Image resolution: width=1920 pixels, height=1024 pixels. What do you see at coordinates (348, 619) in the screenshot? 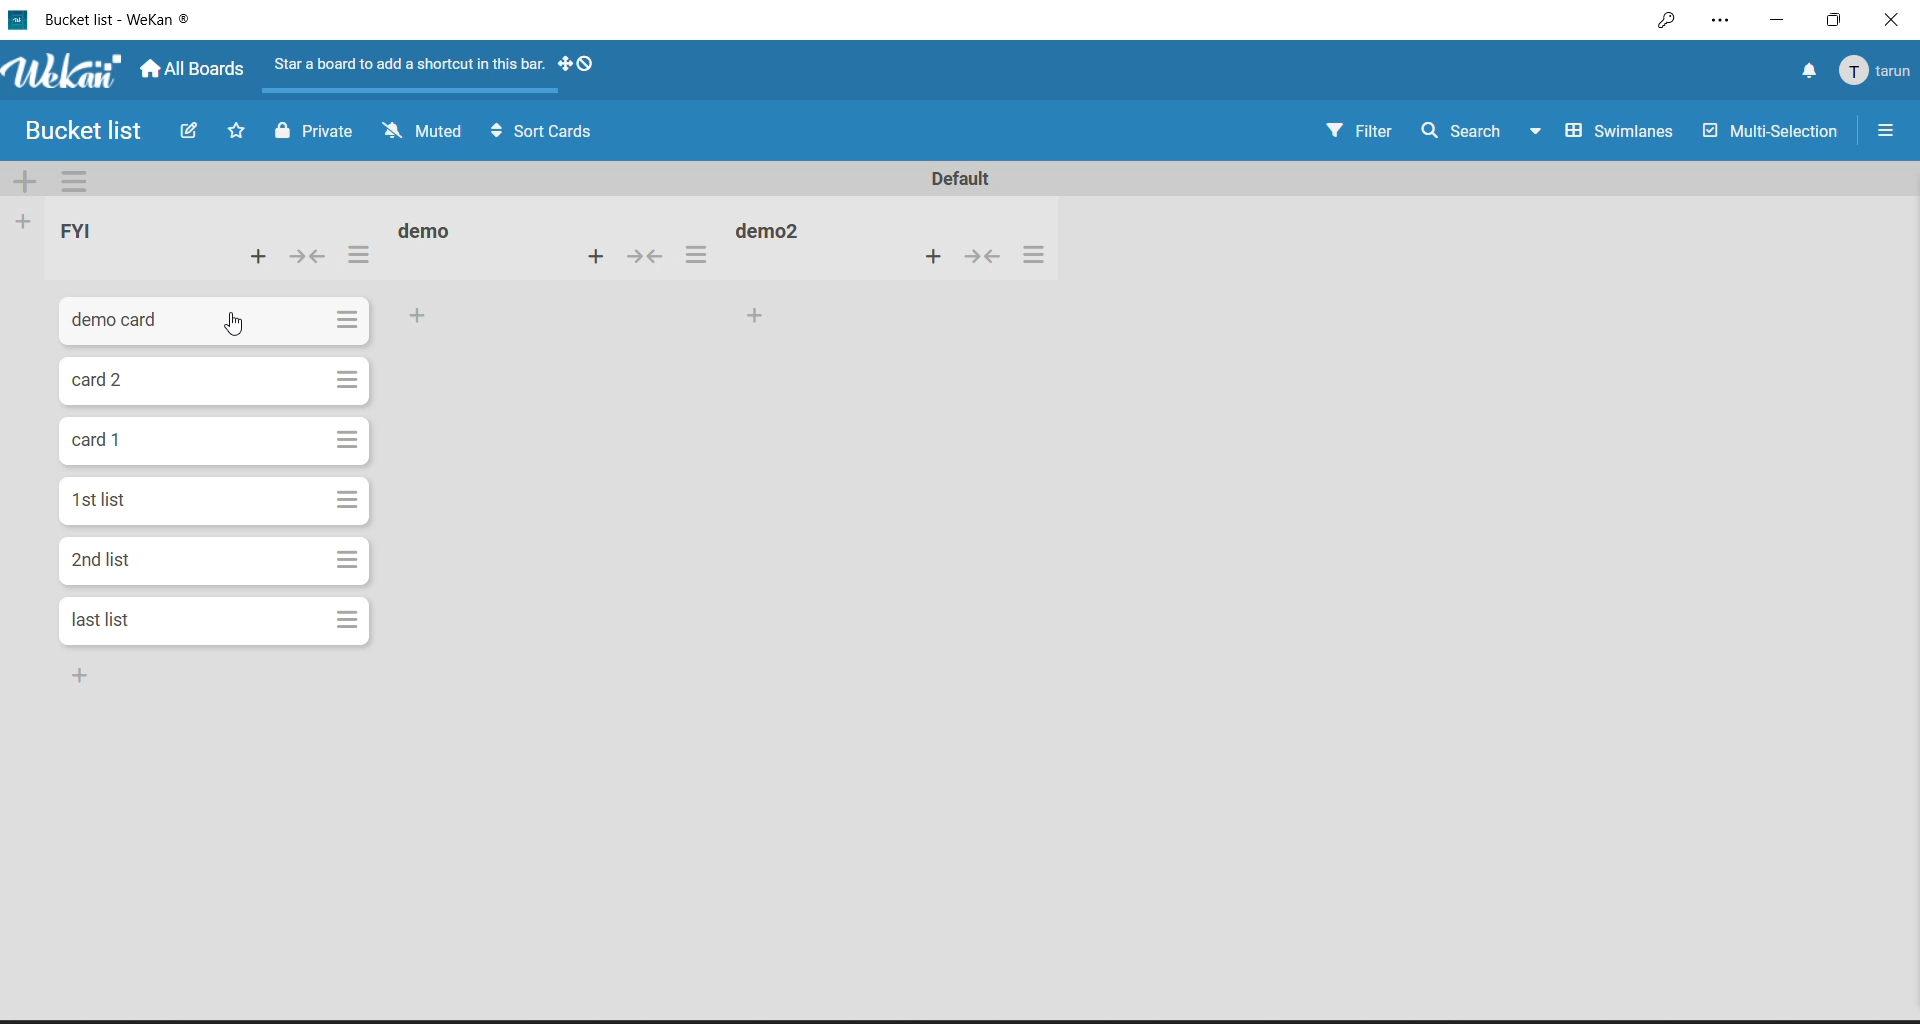
I see `card actions` at bounding box center [348, 619].